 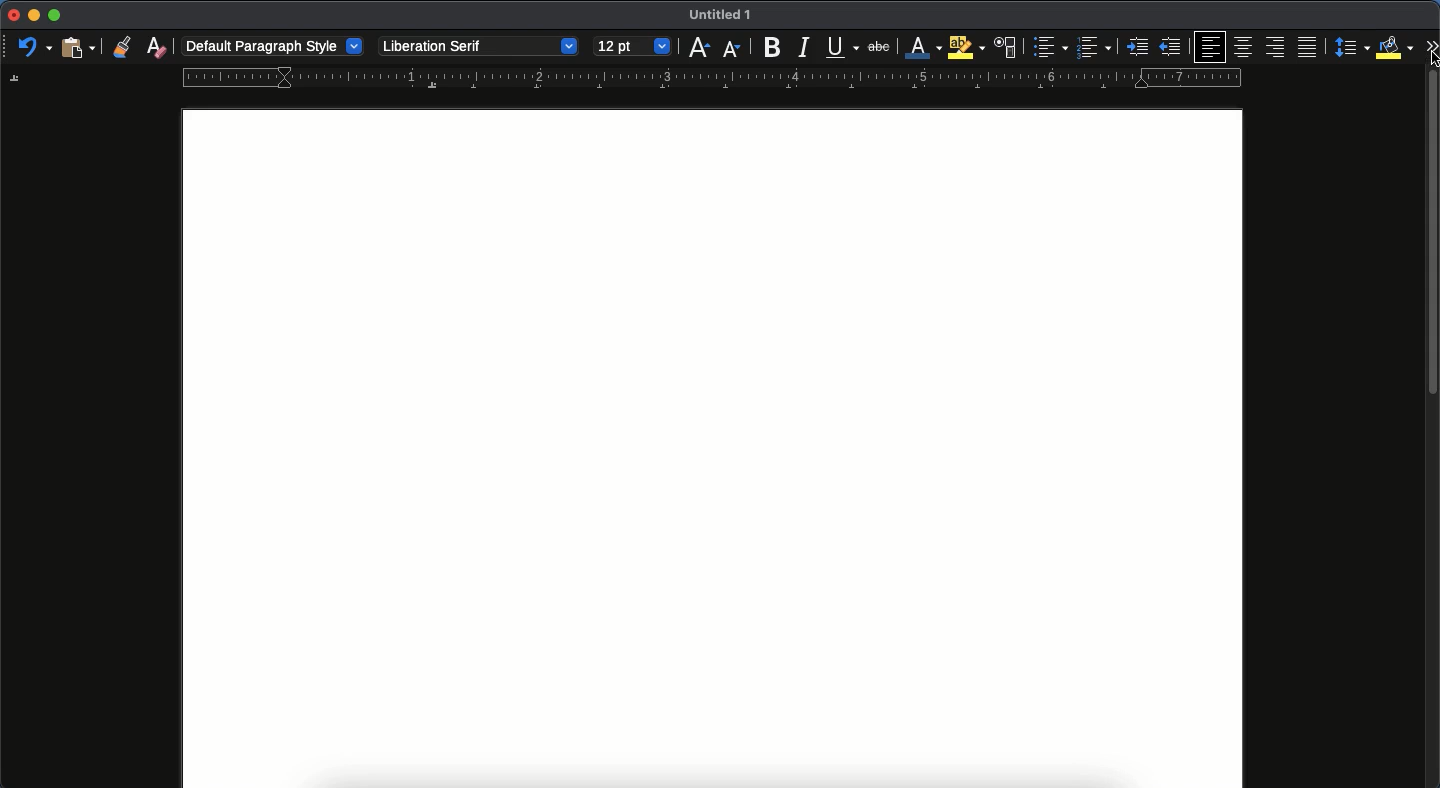 I want to click on paragraph spacing, so click(x=1354, y=49).